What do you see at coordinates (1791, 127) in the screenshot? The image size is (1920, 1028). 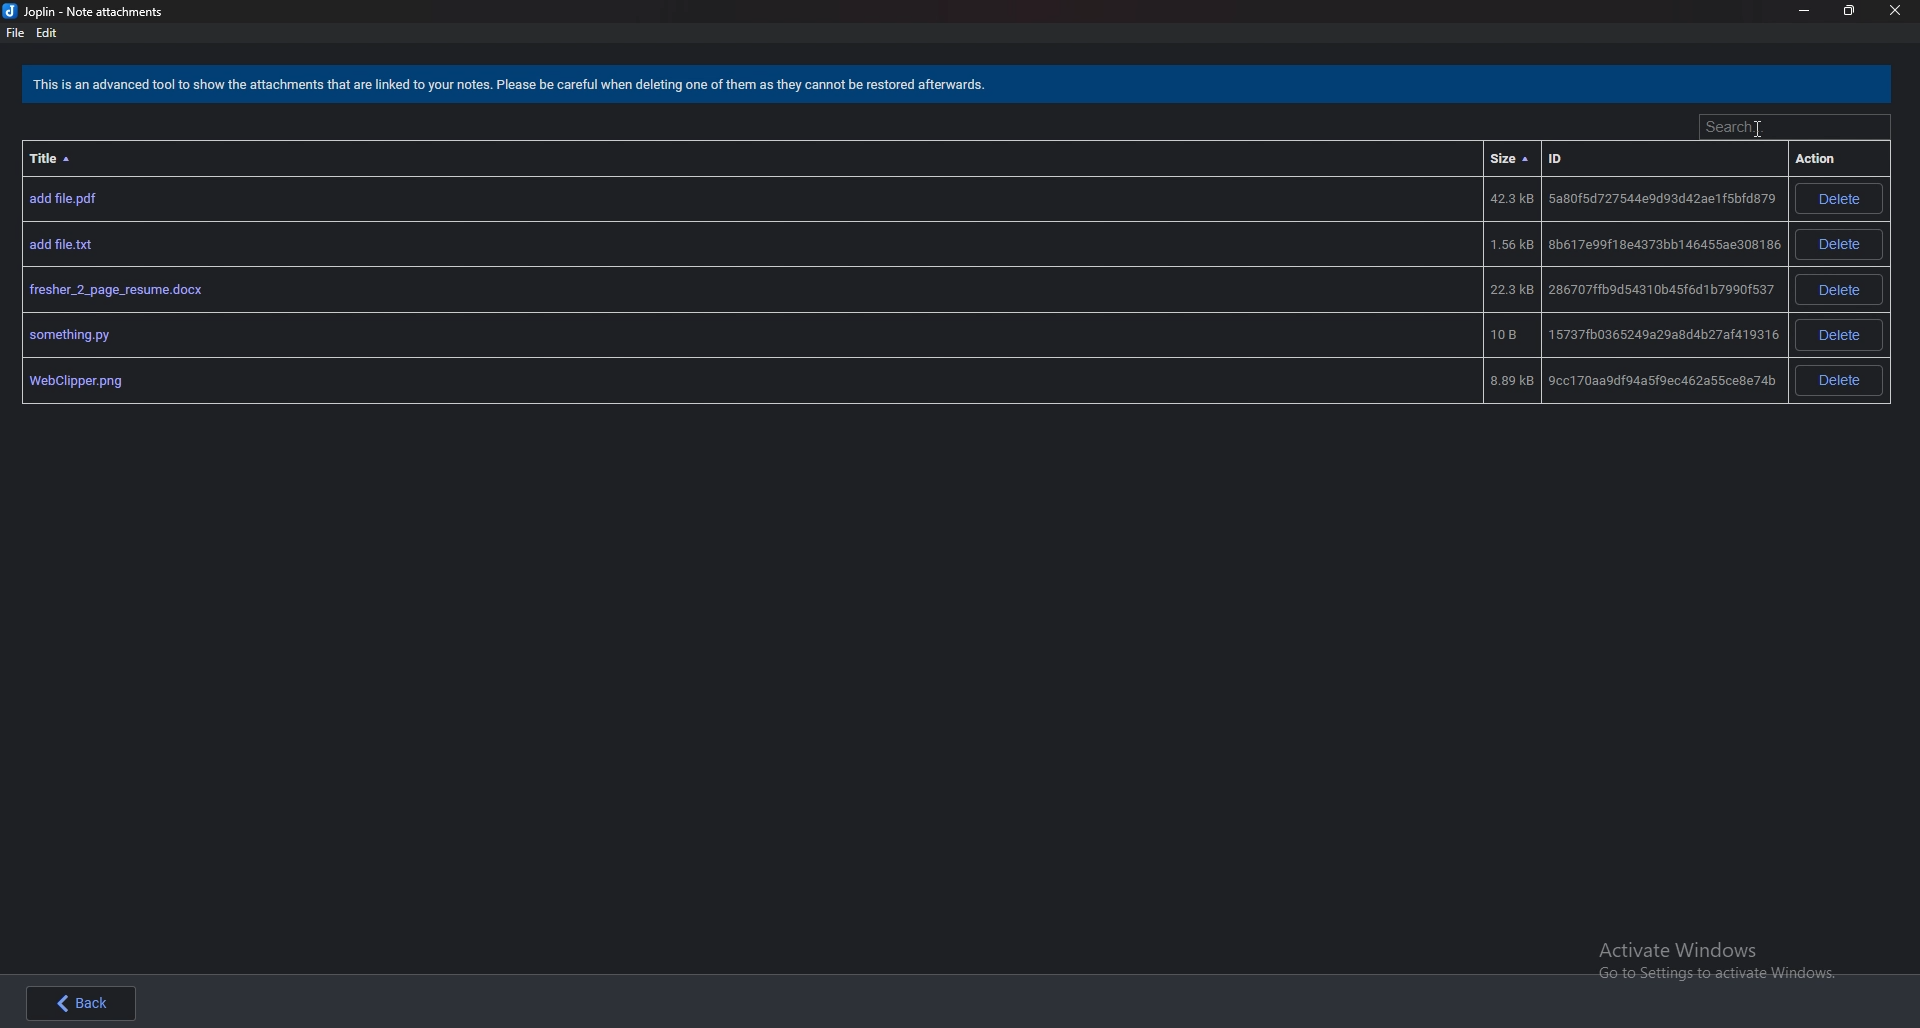 I see `Cursor on search` at bounding box center [1791, 127].